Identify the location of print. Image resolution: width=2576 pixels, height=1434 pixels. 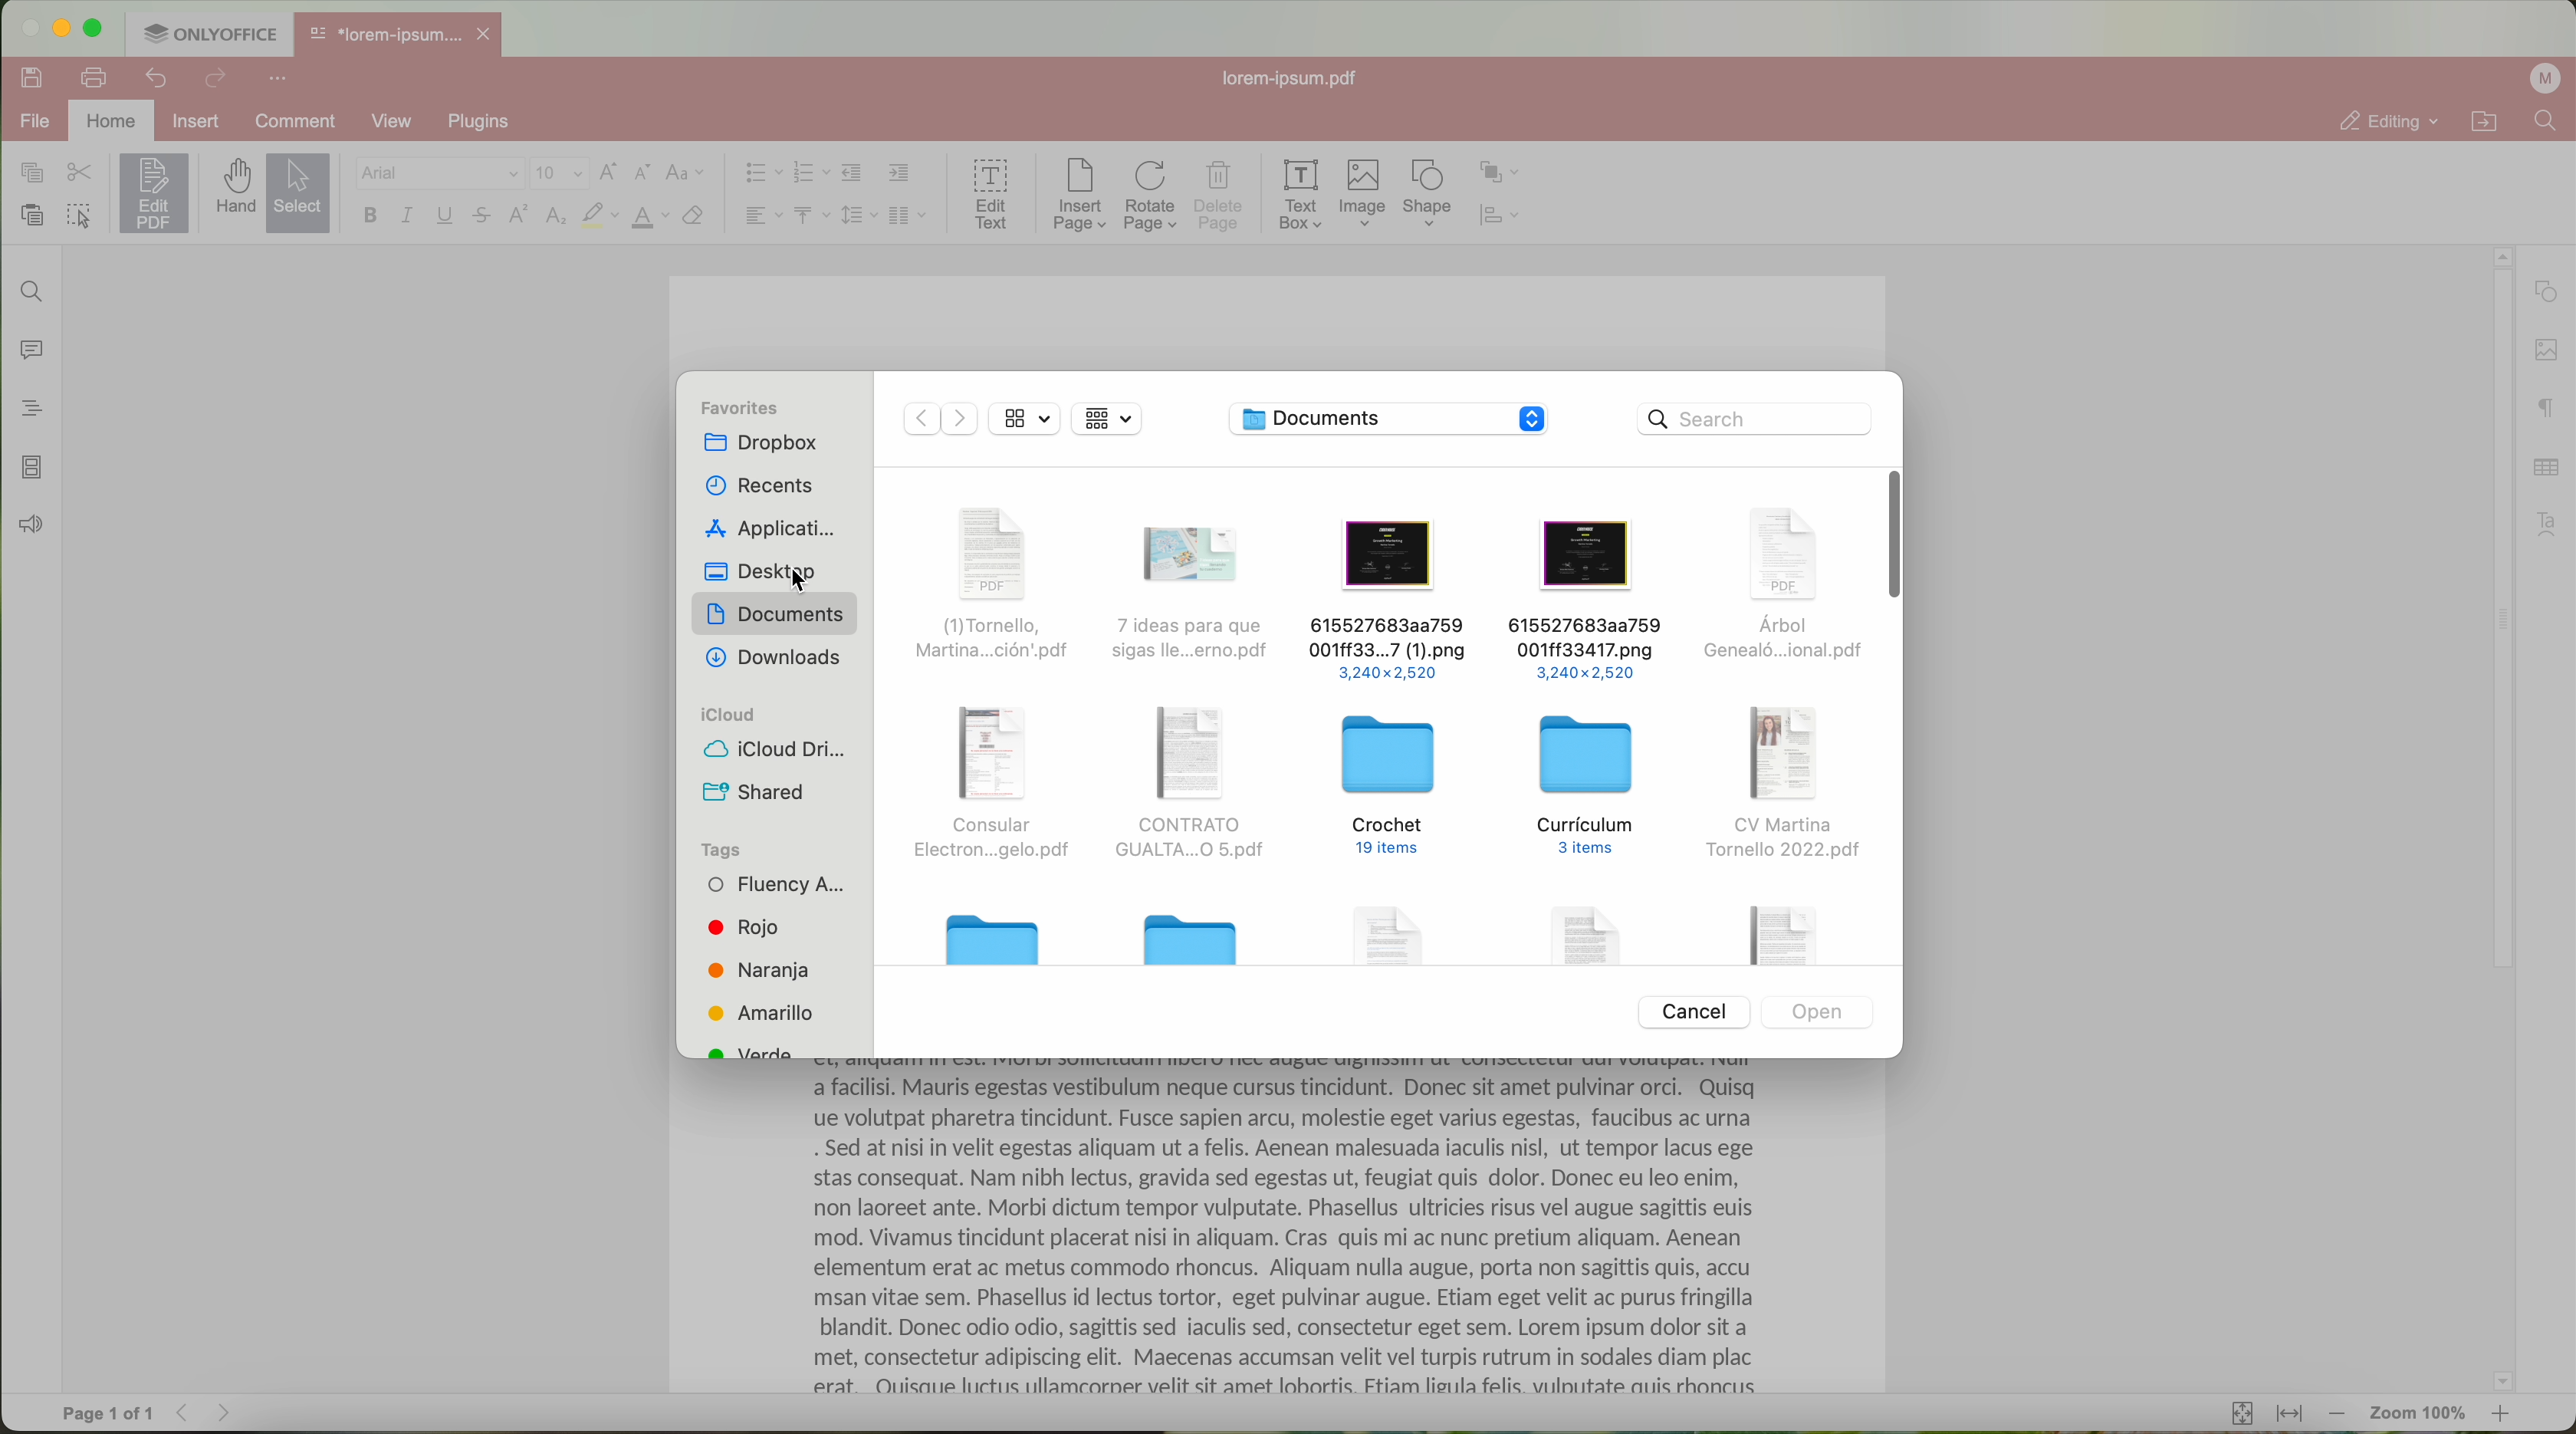
(95, 76).